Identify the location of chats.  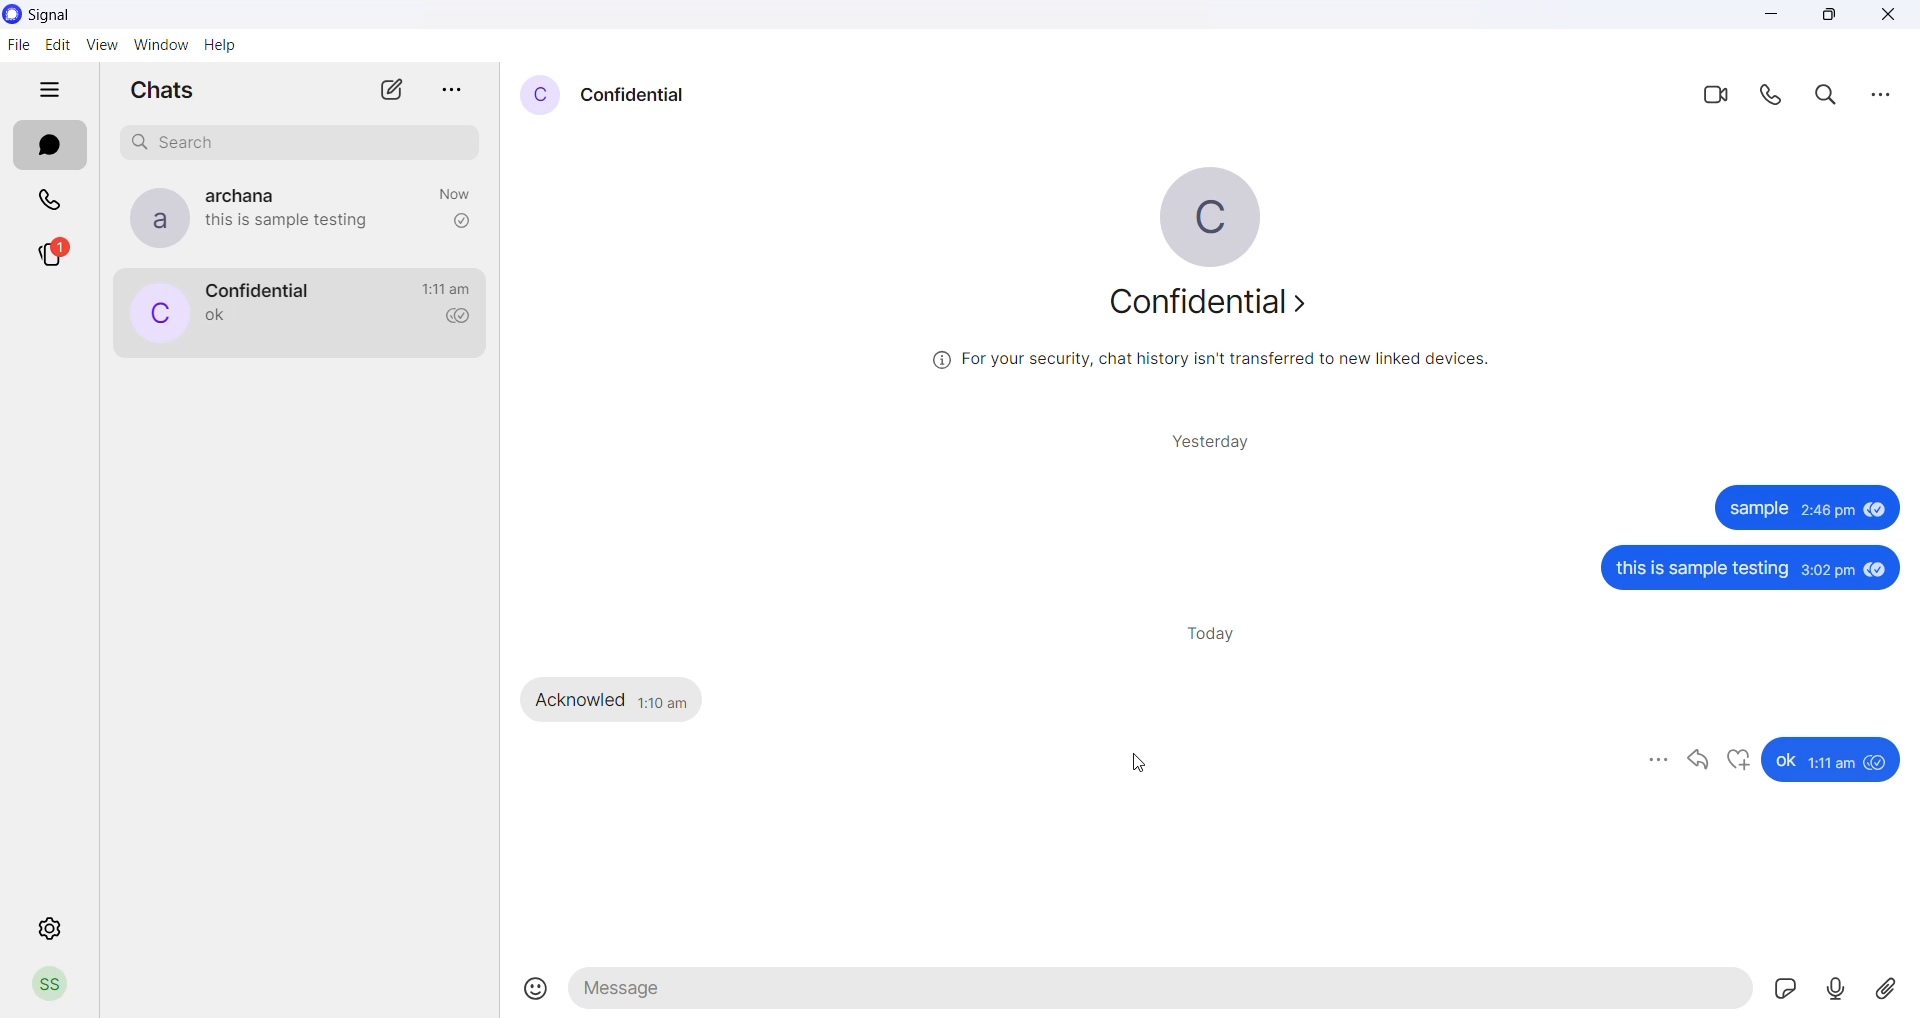
(49, 146).